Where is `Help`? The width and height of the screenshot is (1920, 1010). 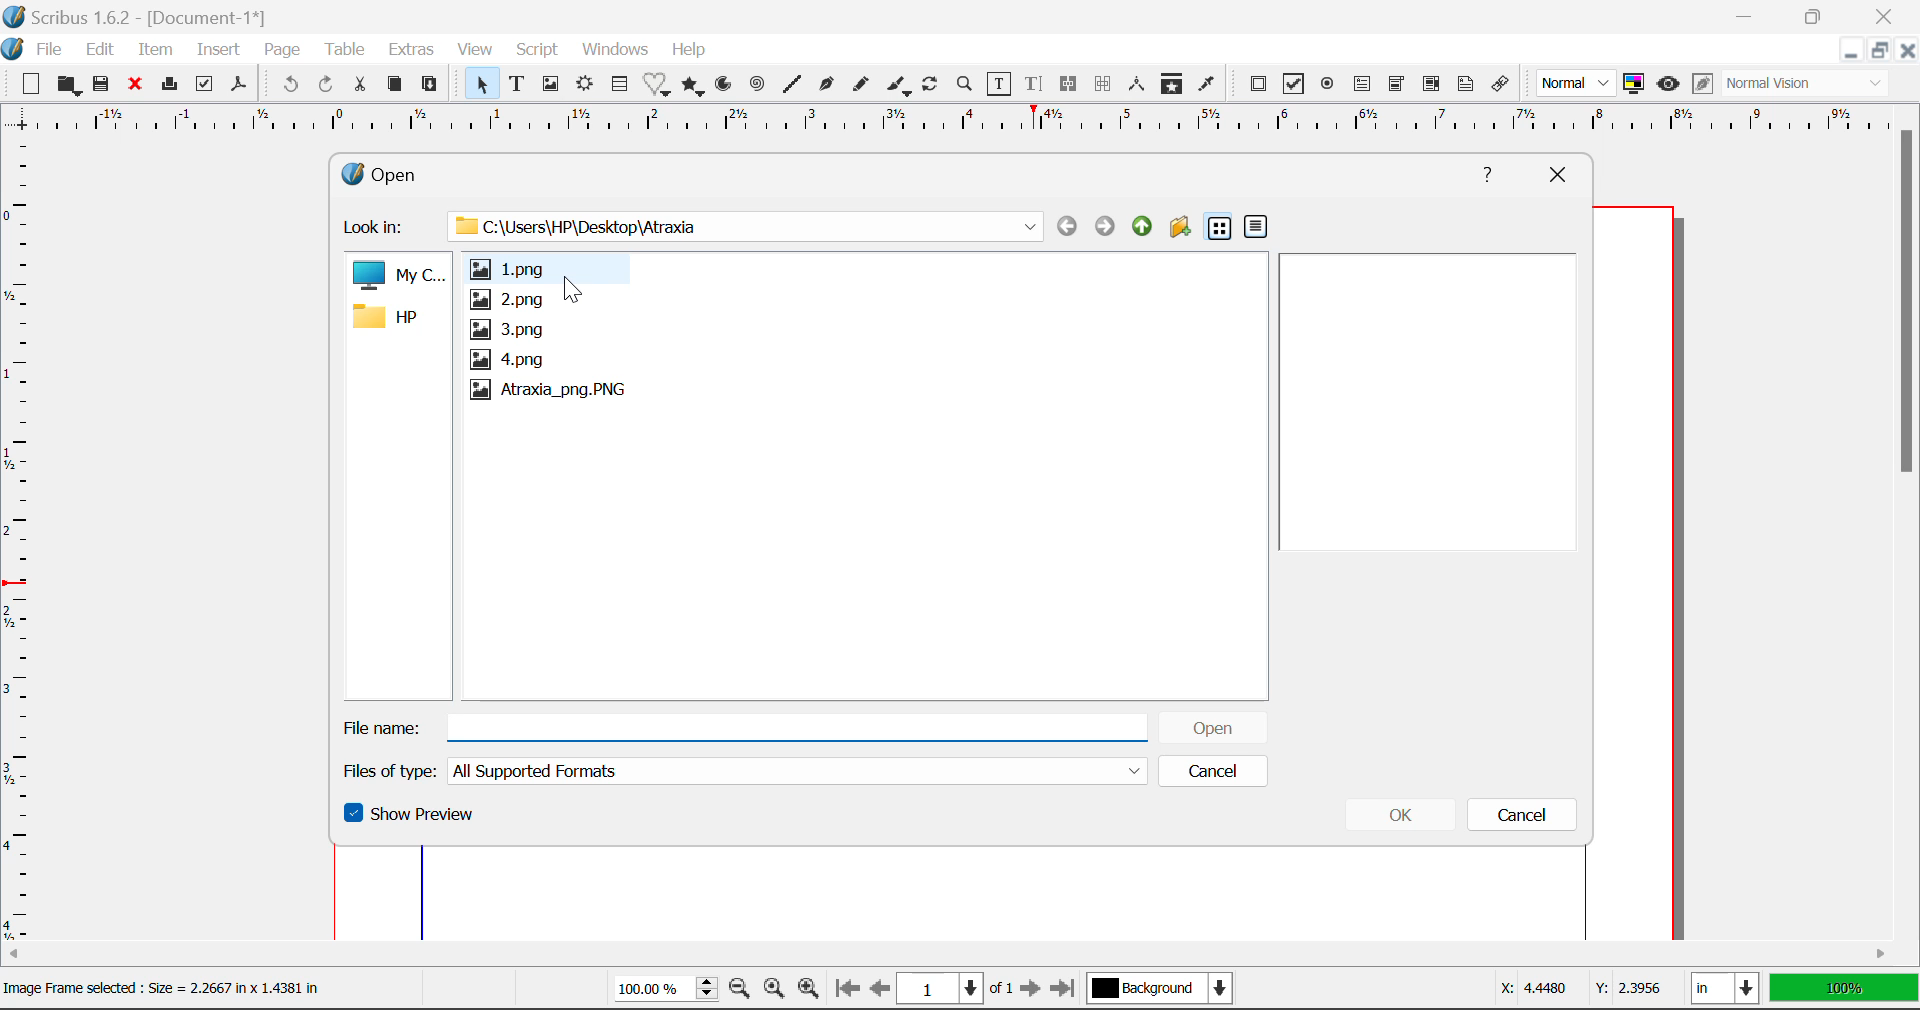 Help is located at coordinates (689, 50).